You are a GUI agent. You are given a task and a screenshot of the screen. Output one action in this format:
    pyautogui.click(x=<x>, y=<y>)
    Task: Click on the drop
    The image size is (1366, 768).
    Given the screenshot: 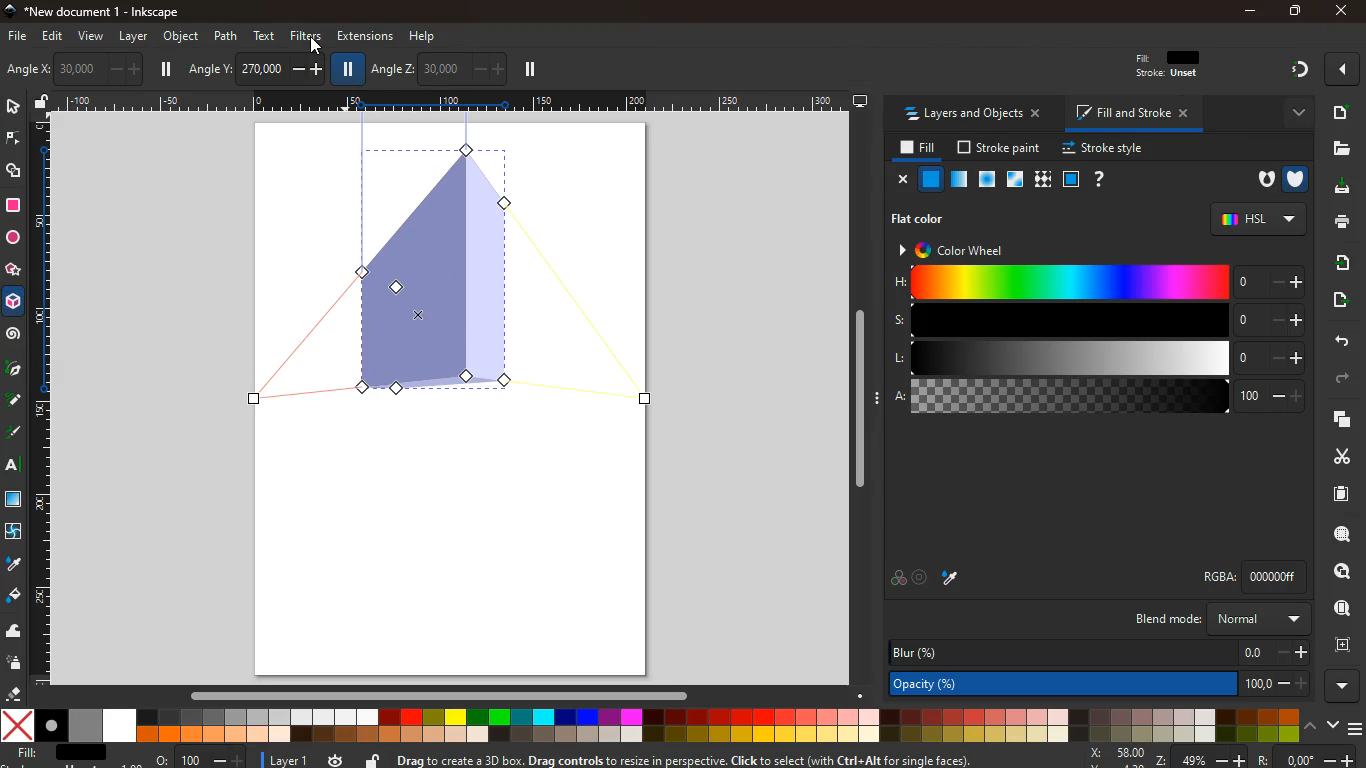 What is the action you would take?
    pyautogui.click(x=12, y=564)
    